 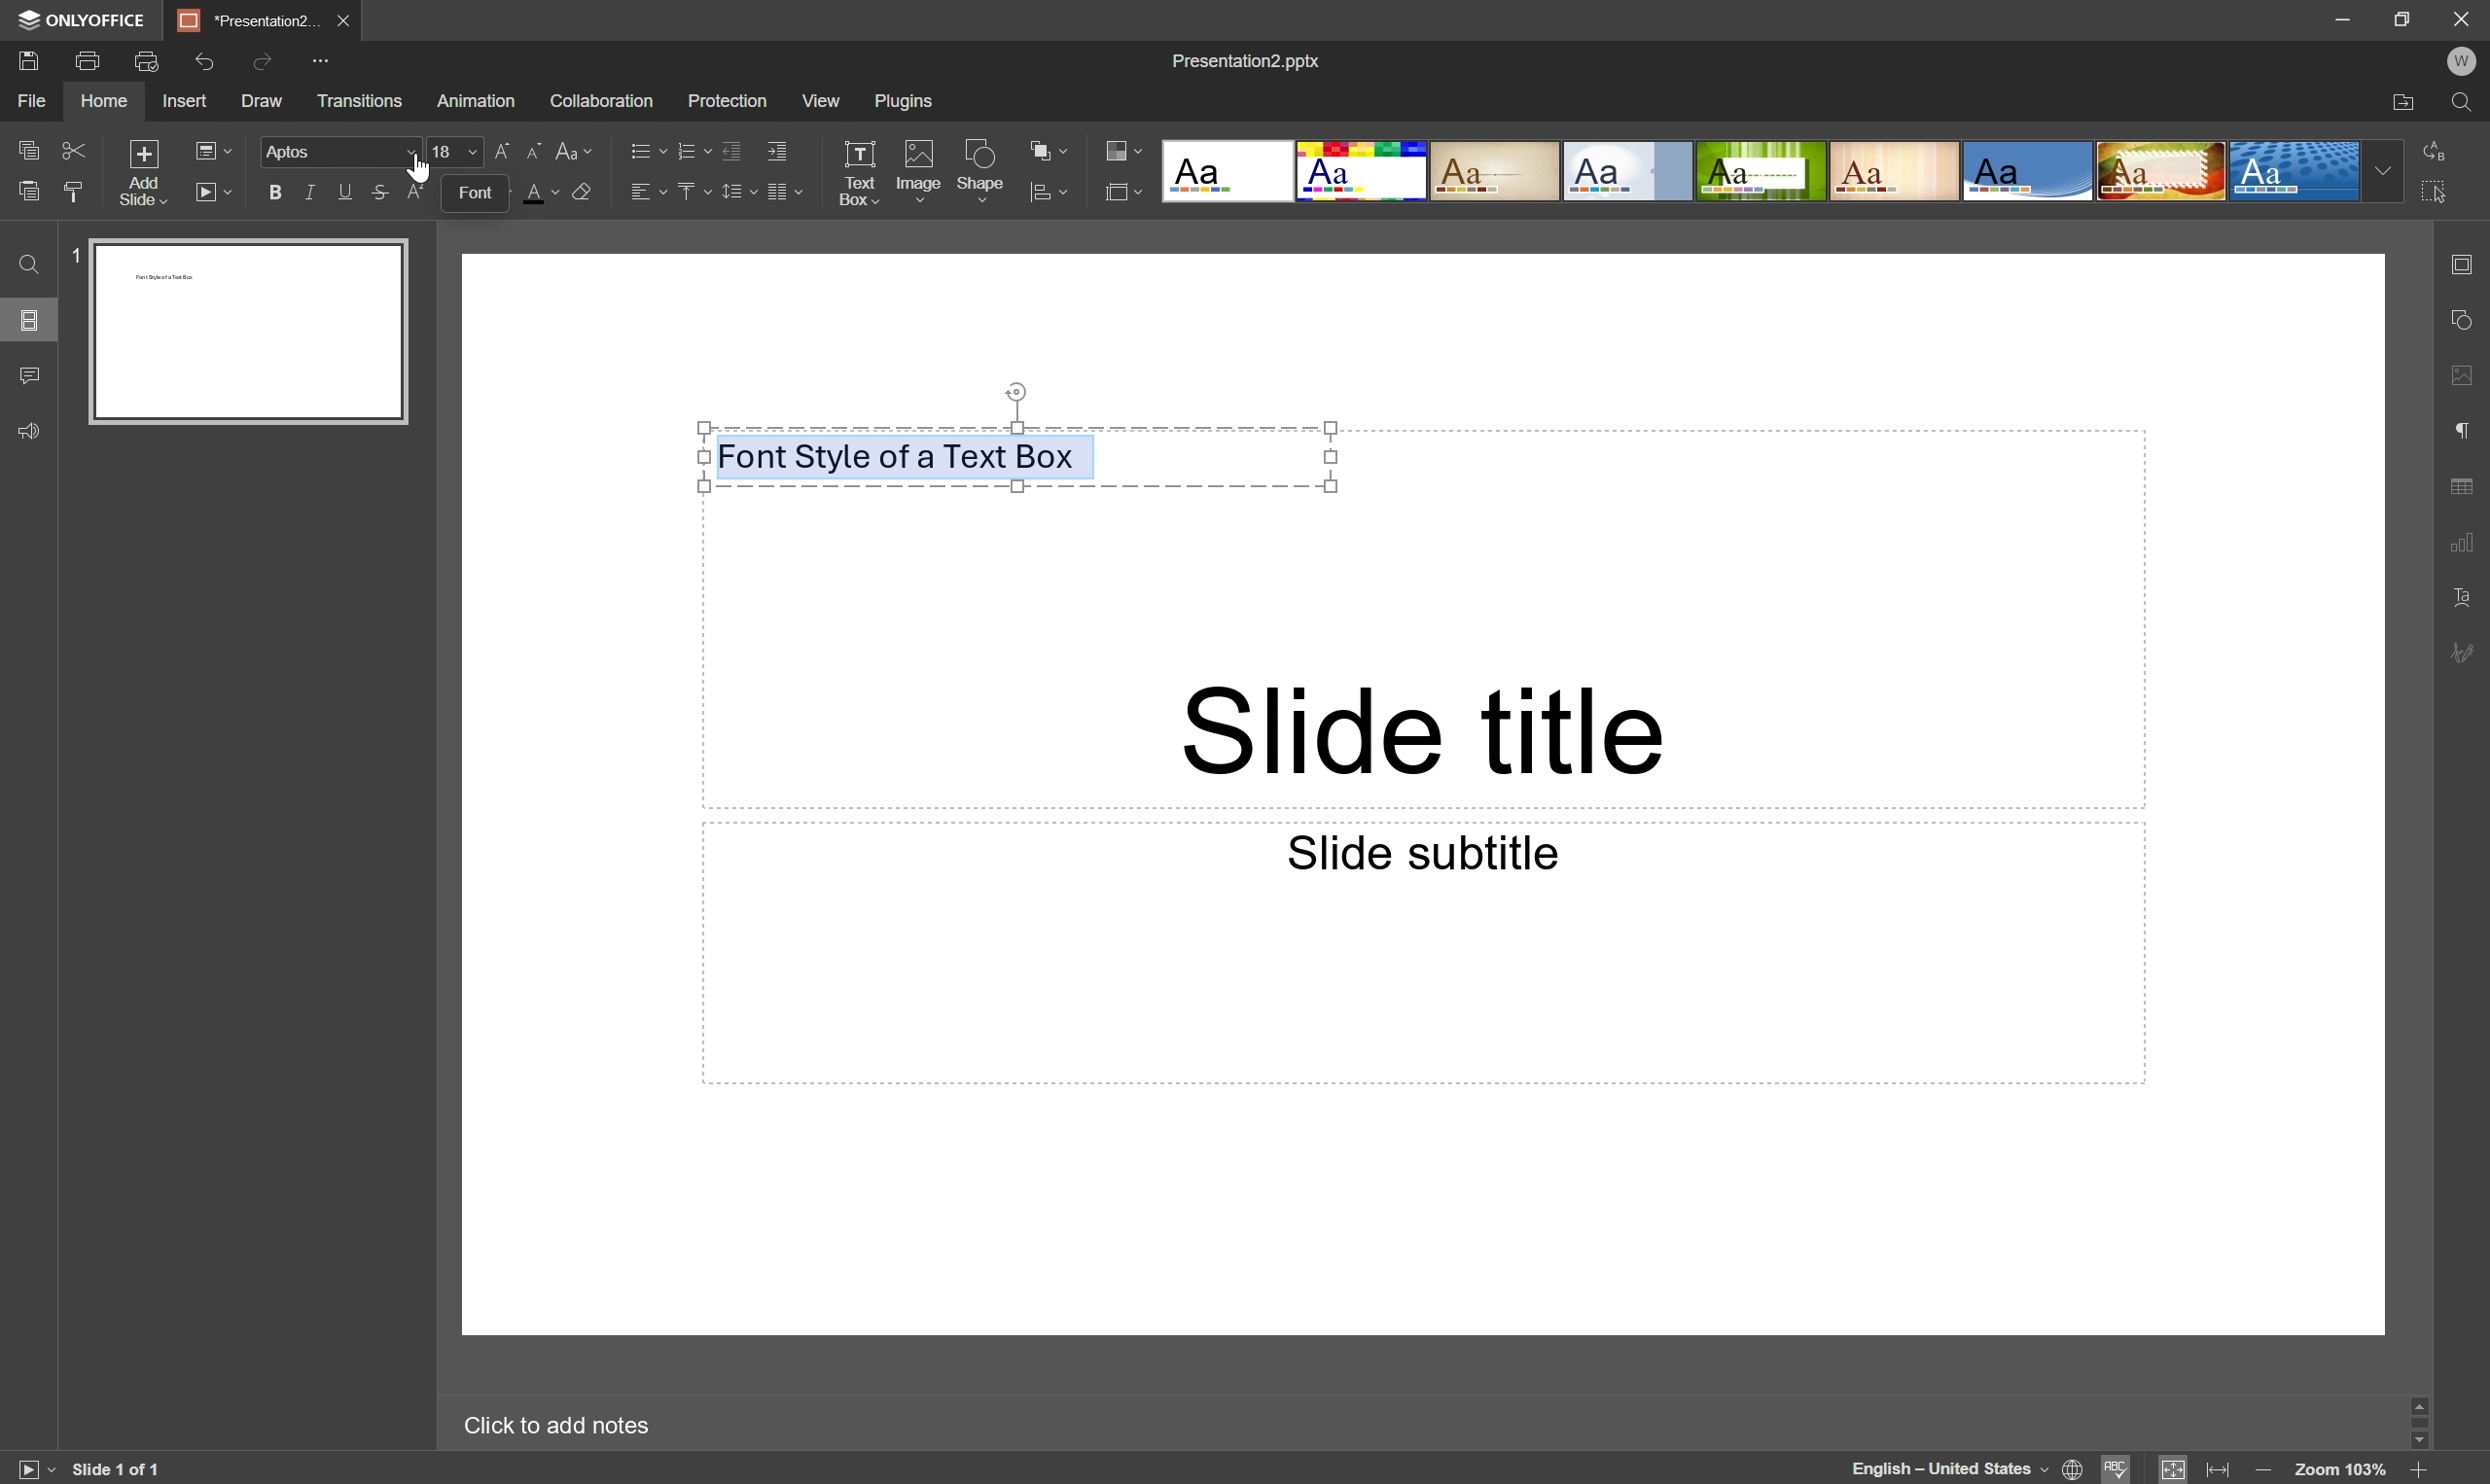 What do you see at coordinates (559, 1424) in the screenshot?
I see `Click to add notes` at bounding box center [559, 1424].